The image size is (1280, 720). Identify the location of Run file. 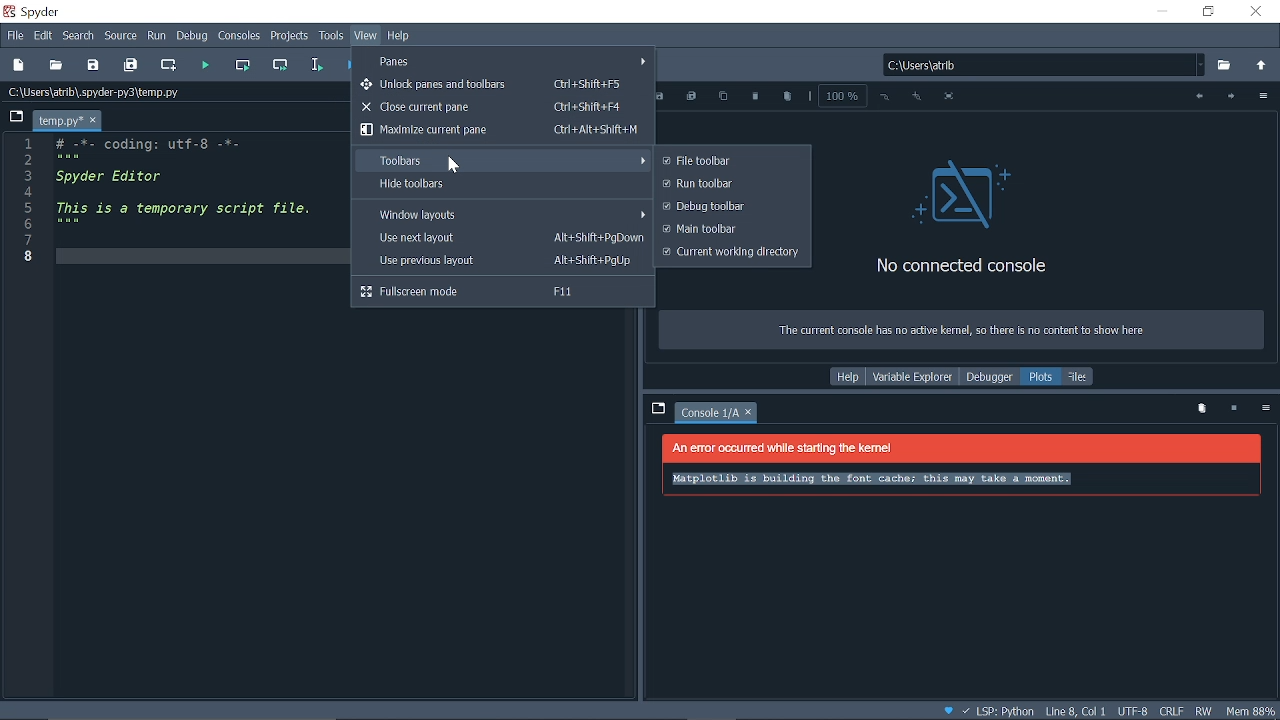
(208, 64).